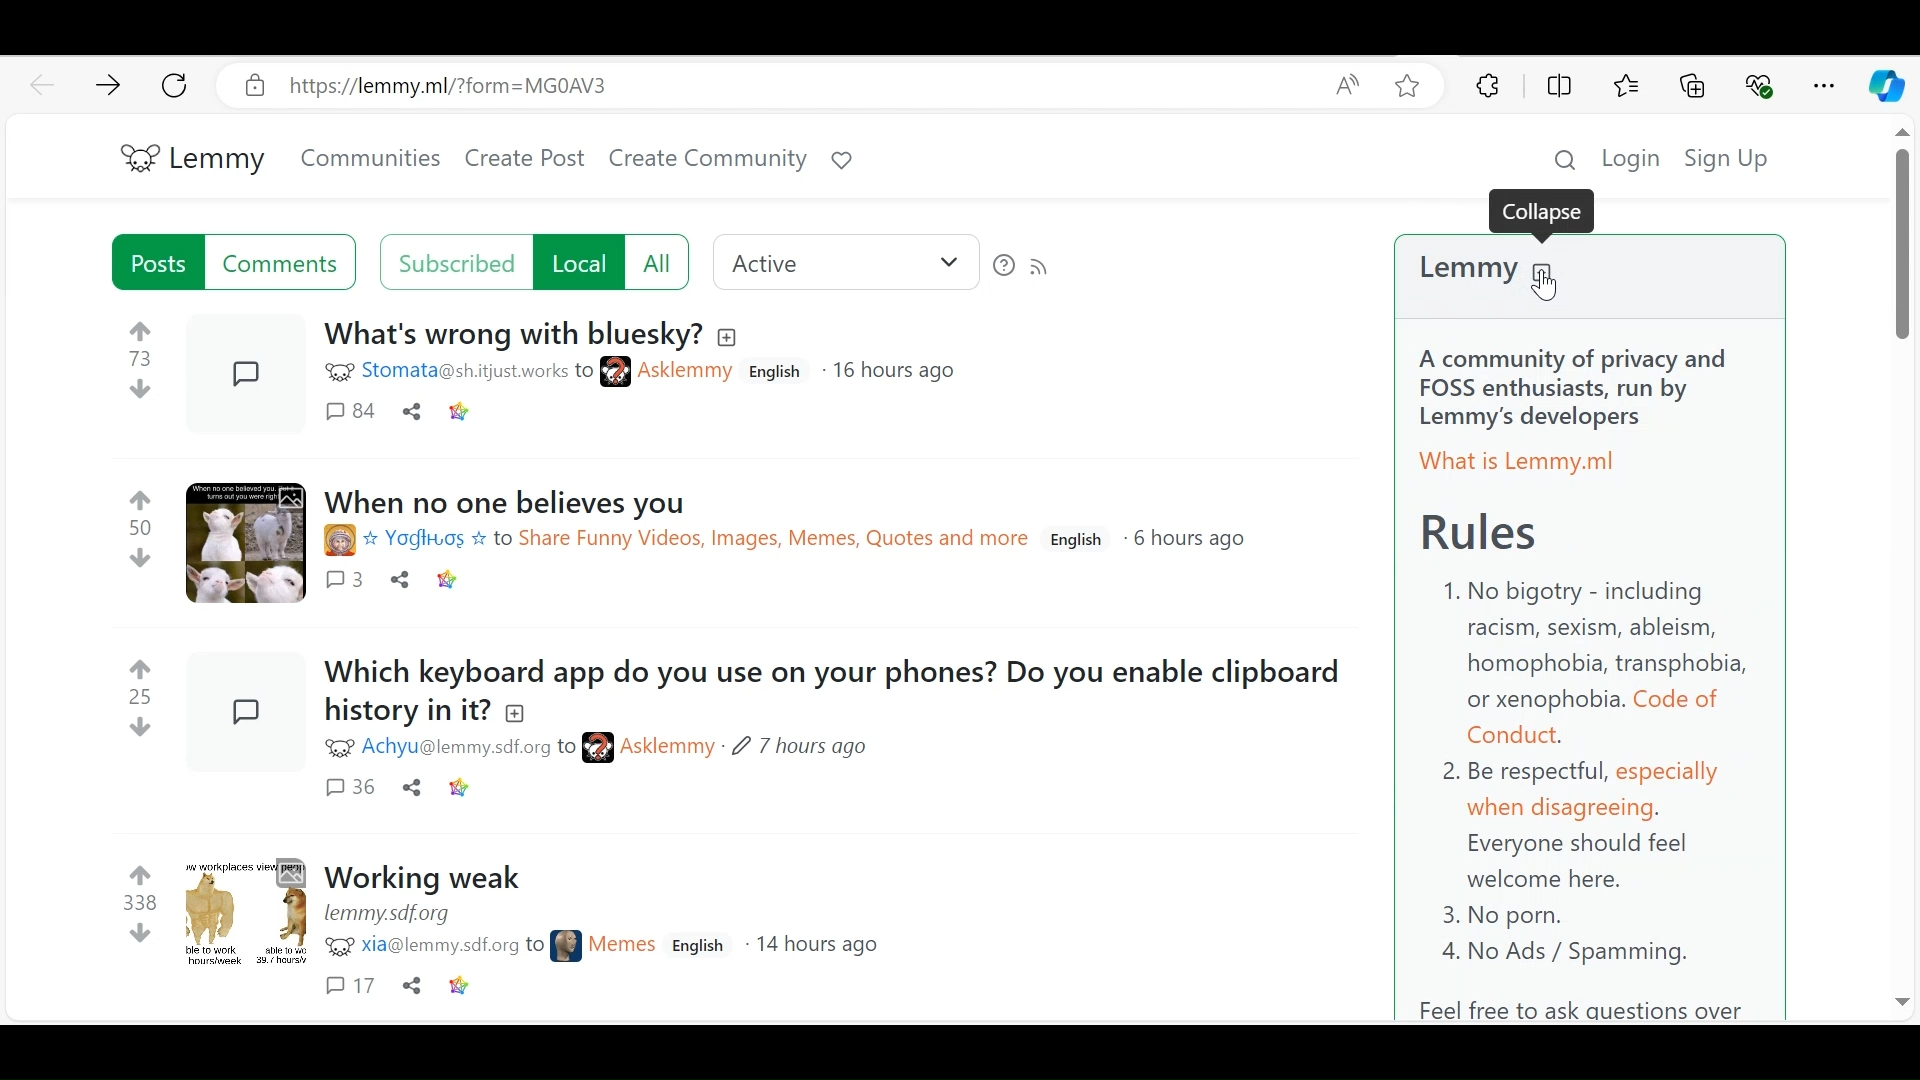 This screenshot has width=1920, height=1080. What do you see at coordinates (349, 410) in the screenshot?
I see `comments` at bounding box center [349, 410].